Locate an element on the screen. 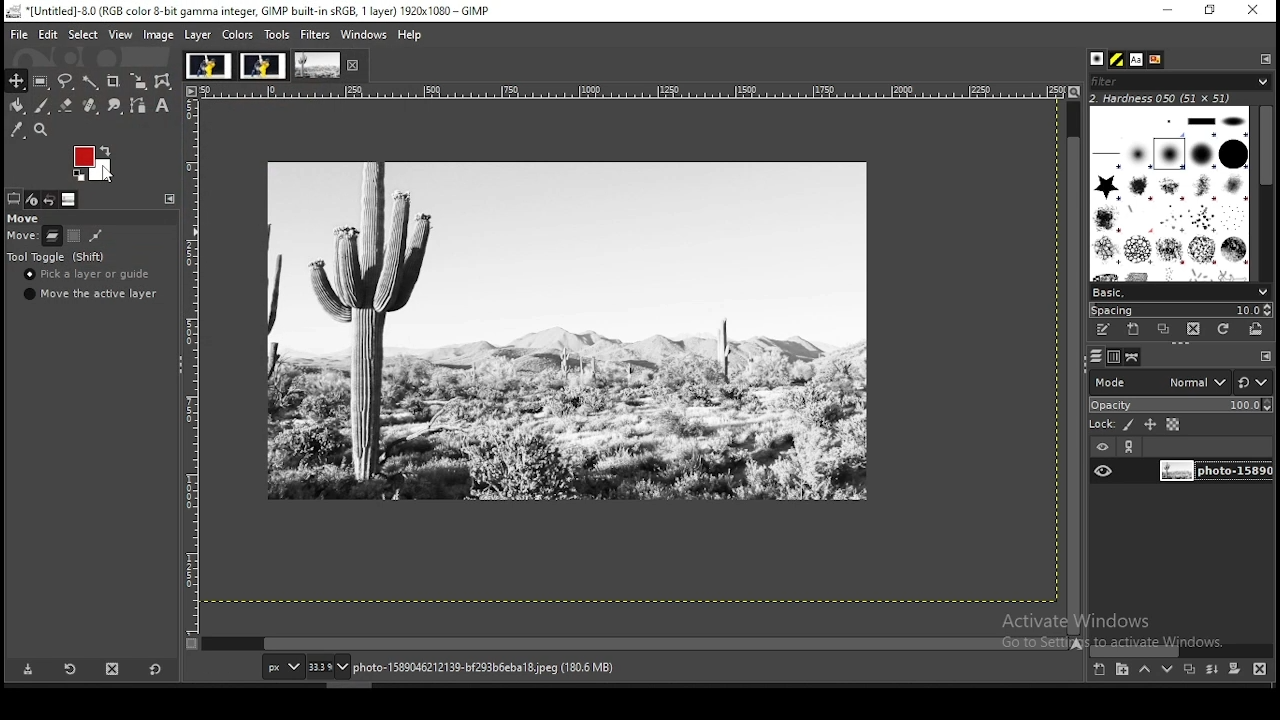  edit brush is located at coordinates (1105, 330).